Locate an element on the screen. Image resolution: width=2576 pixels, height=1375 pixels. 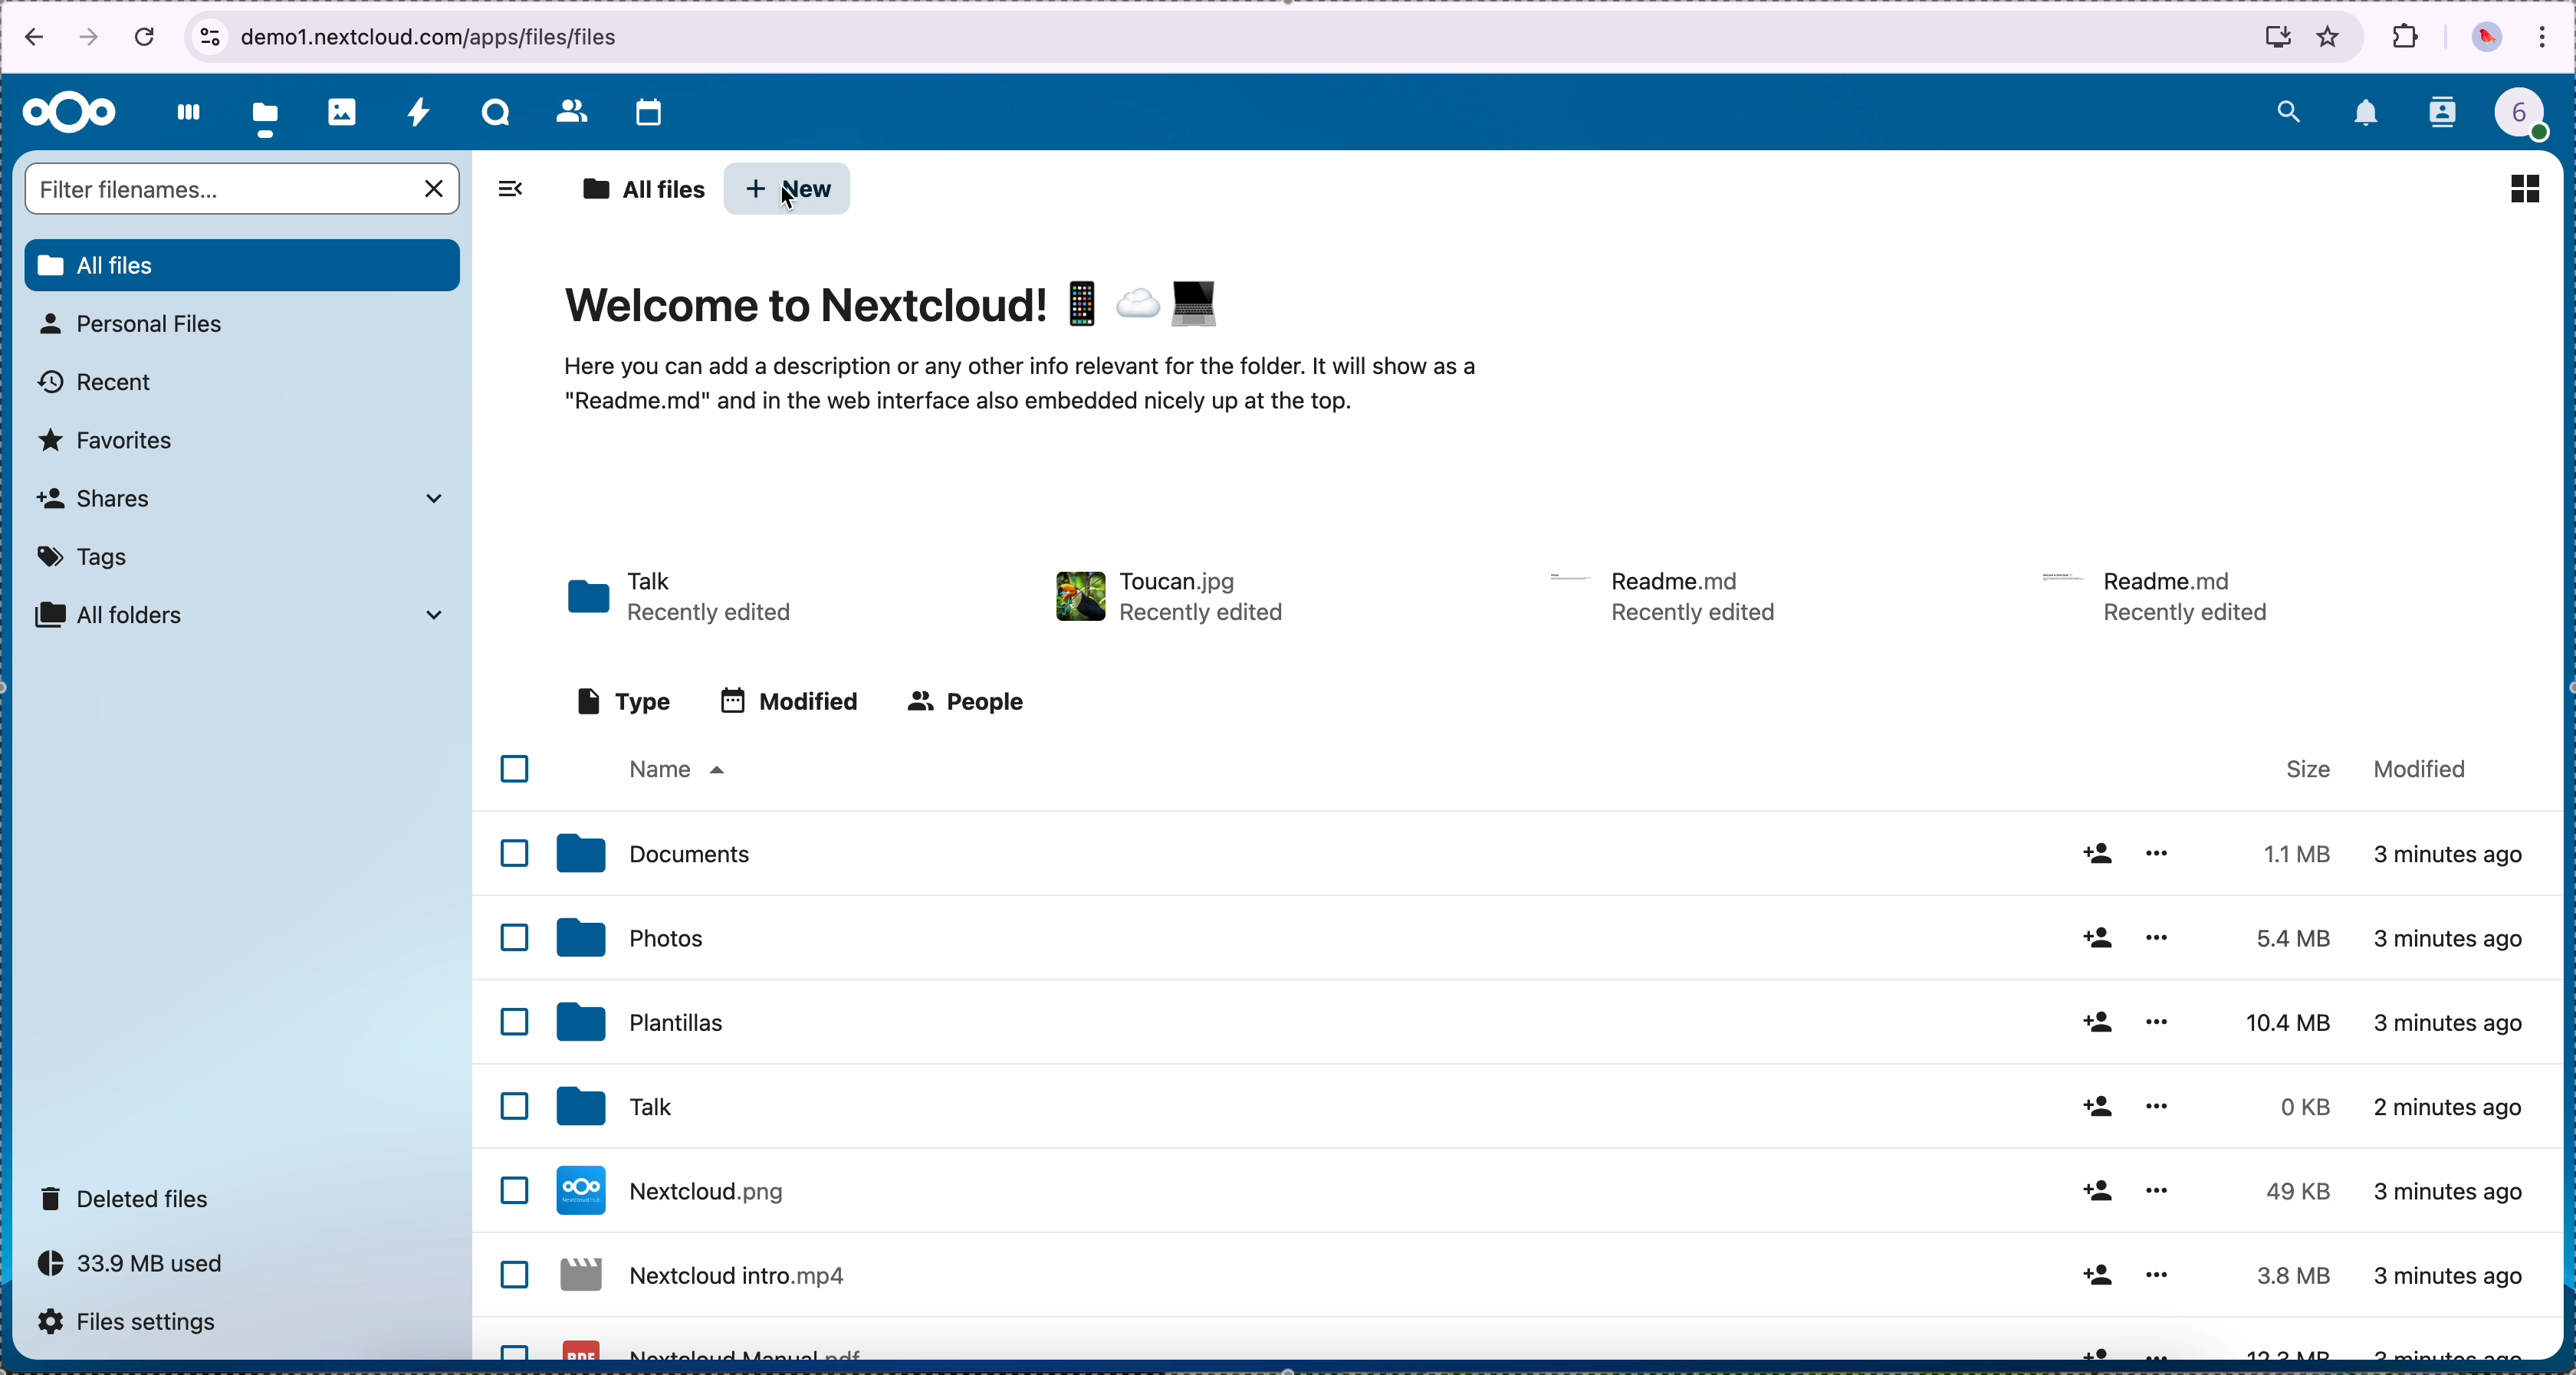
toucan file is located at coordinates (1164, 596).